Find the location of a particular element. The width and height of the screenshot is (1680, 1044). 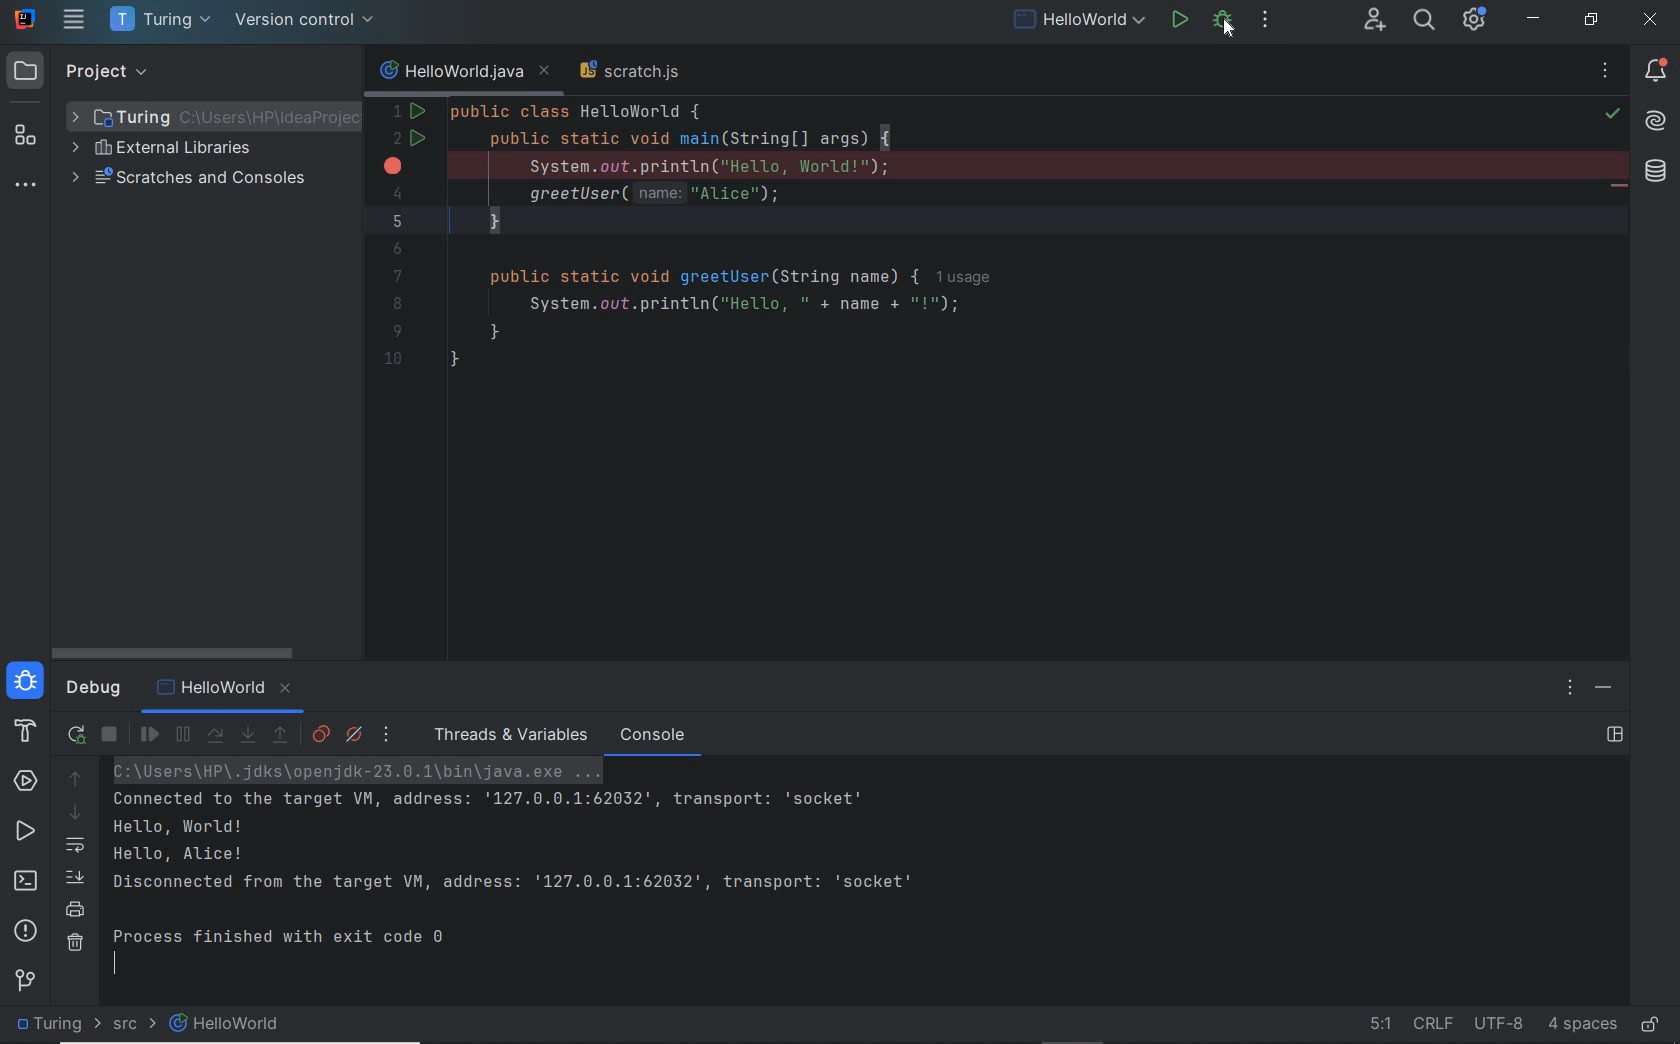

go to line is located at coordinates (1368, 1023).